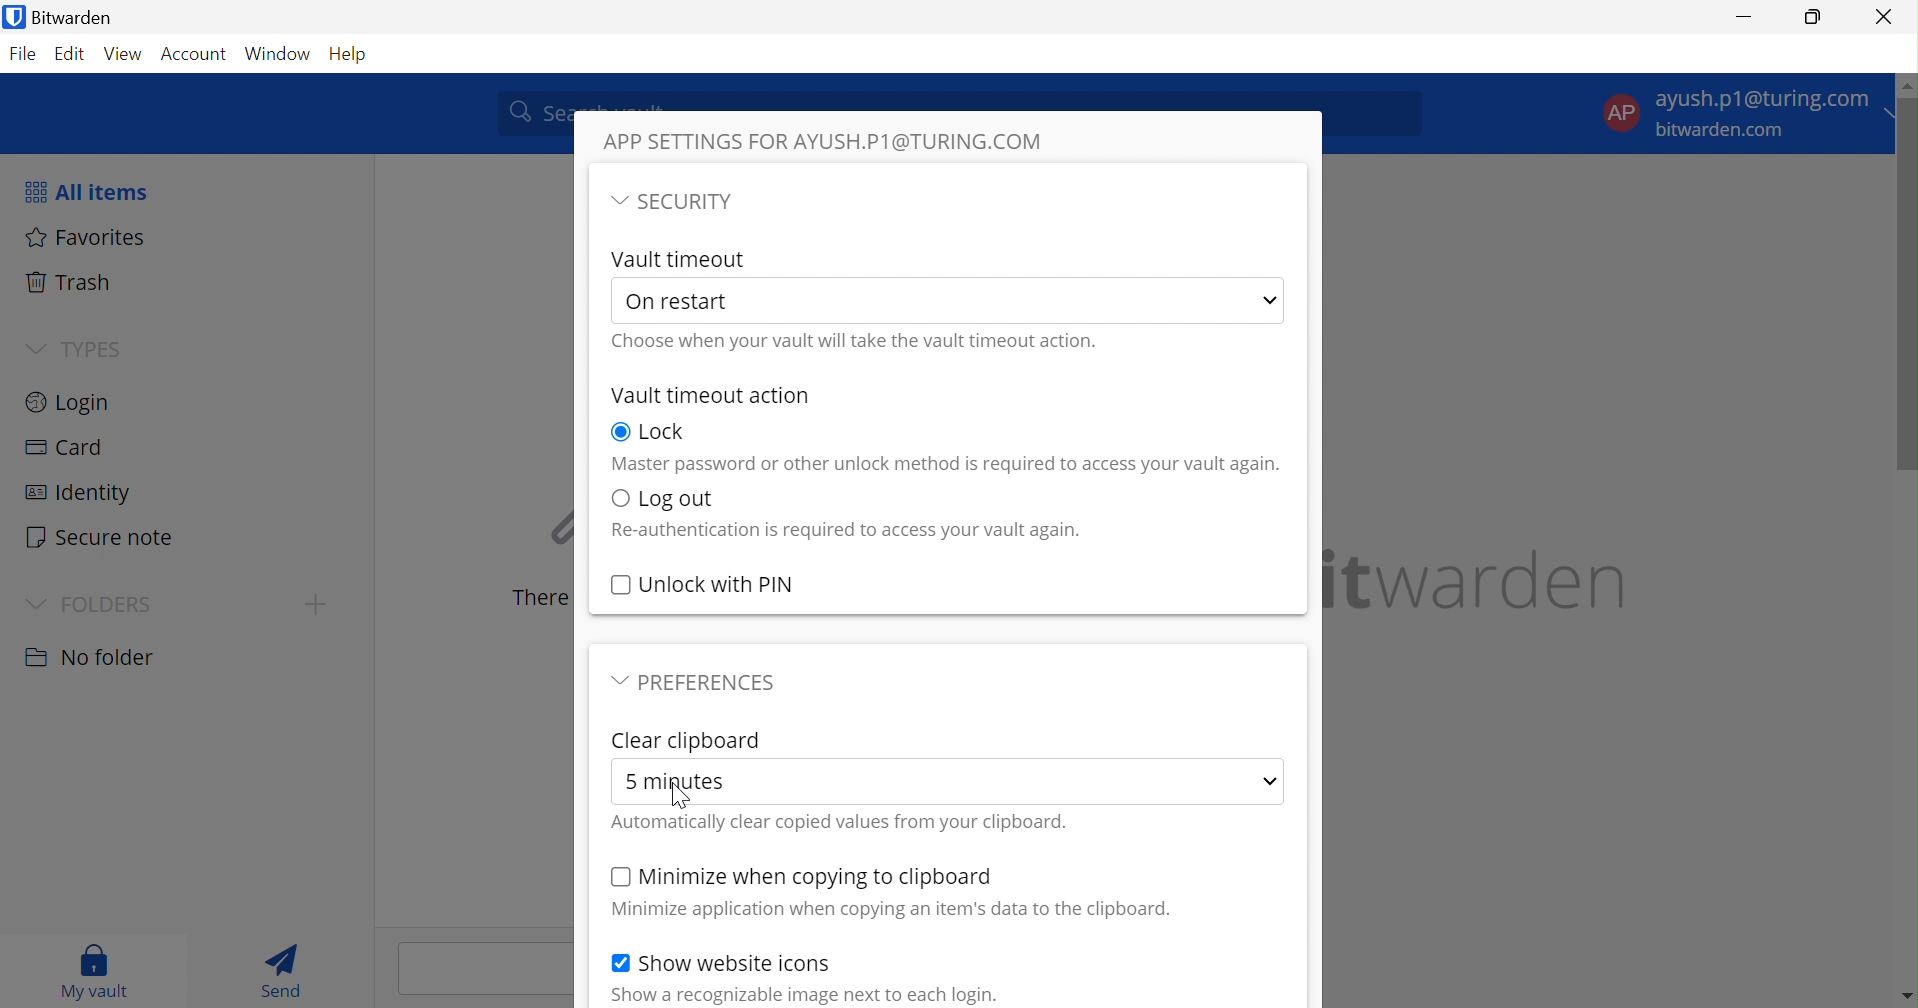  What do you see at coordinates (619, 583) in the screenshot?
I see `Checkbox` at bounding box center [619, 583].